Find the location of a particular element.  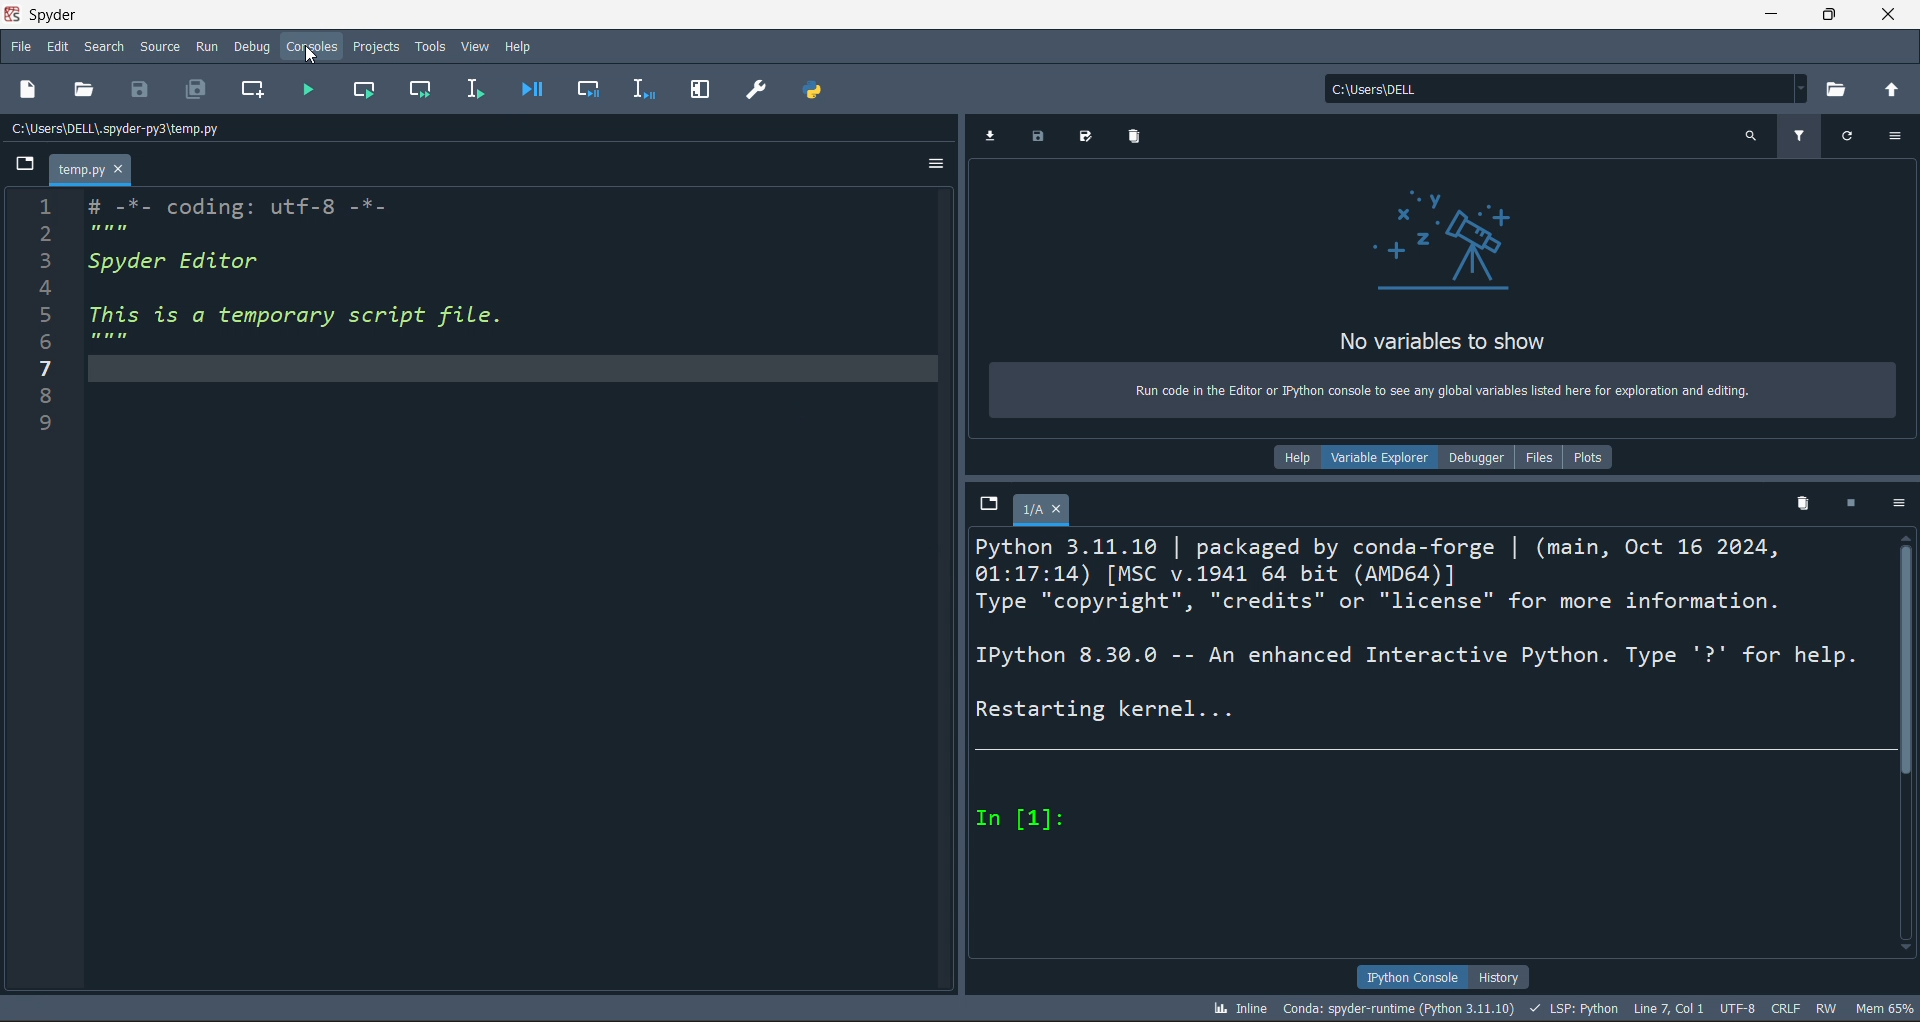

tools is located at coordinates (429, 46).